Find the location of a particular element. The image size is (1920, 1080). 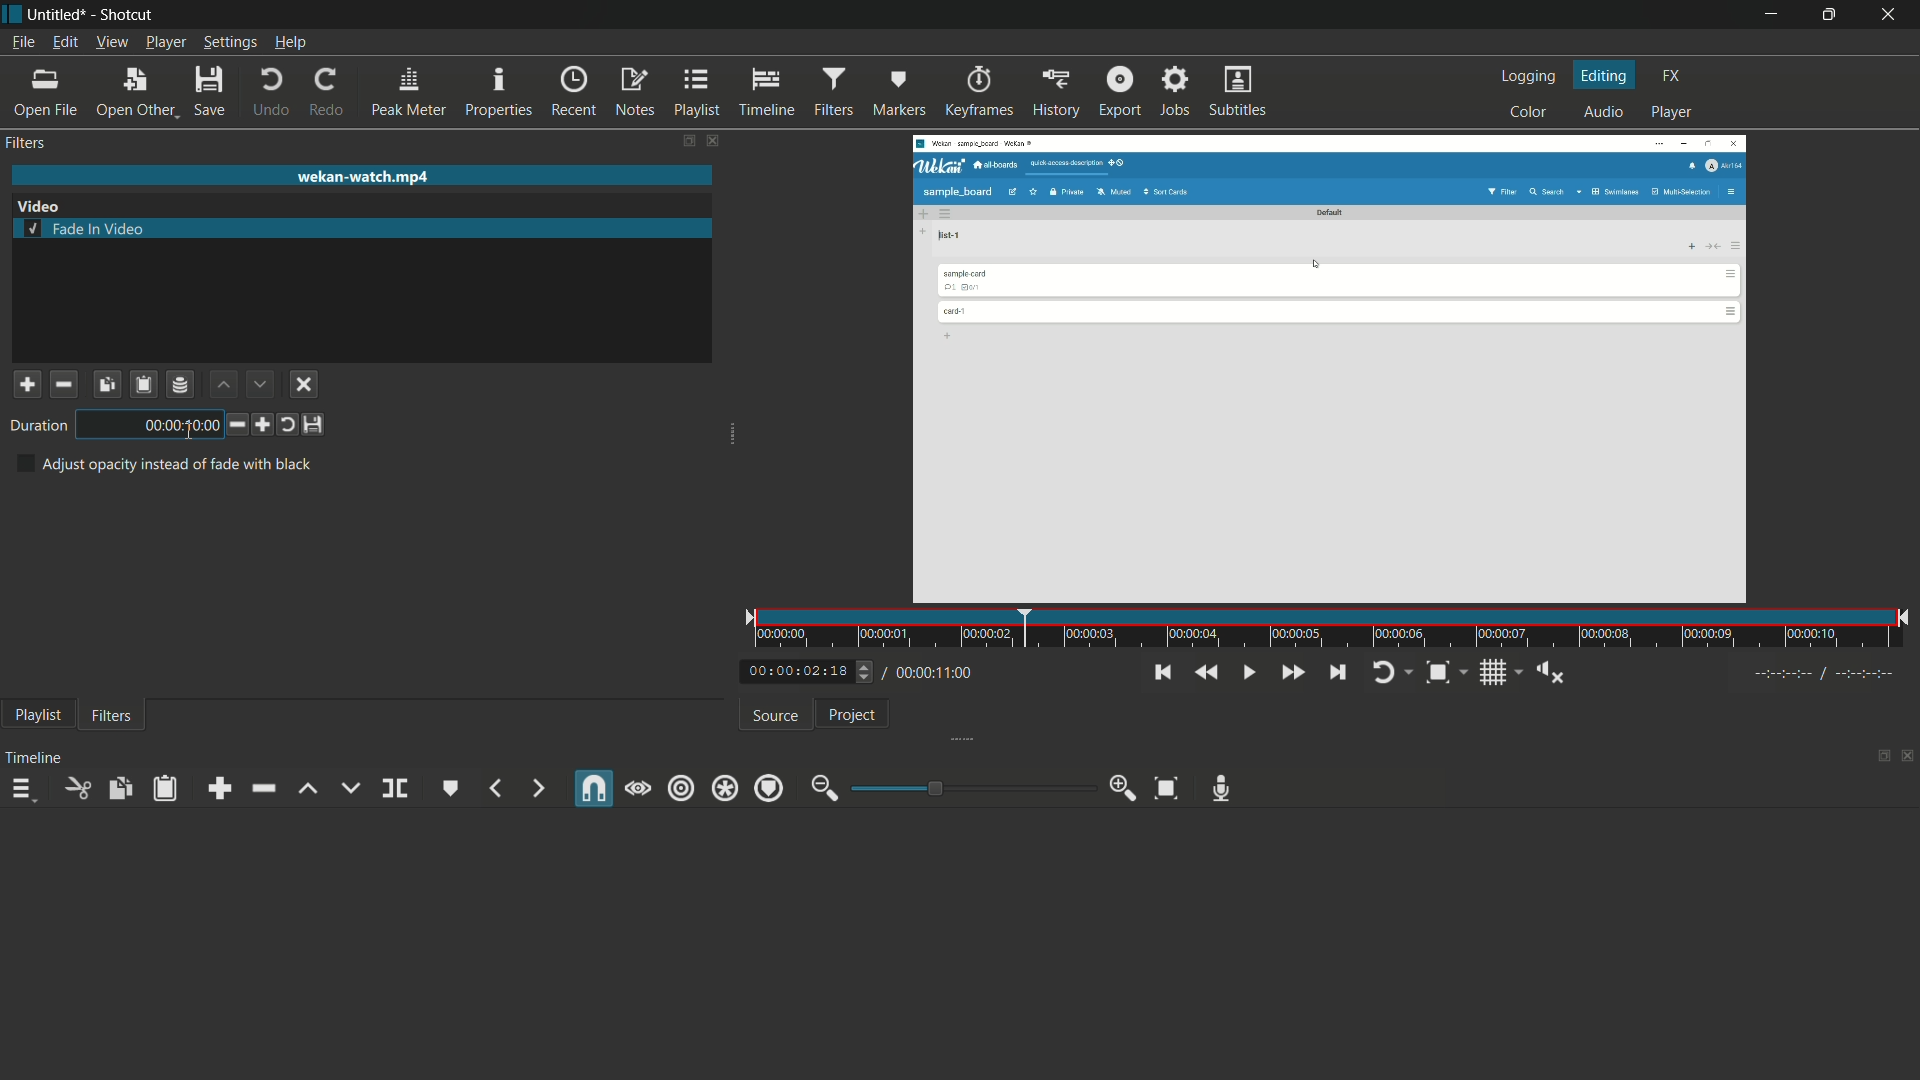

ripple delete is located at coordinates (262, 790).